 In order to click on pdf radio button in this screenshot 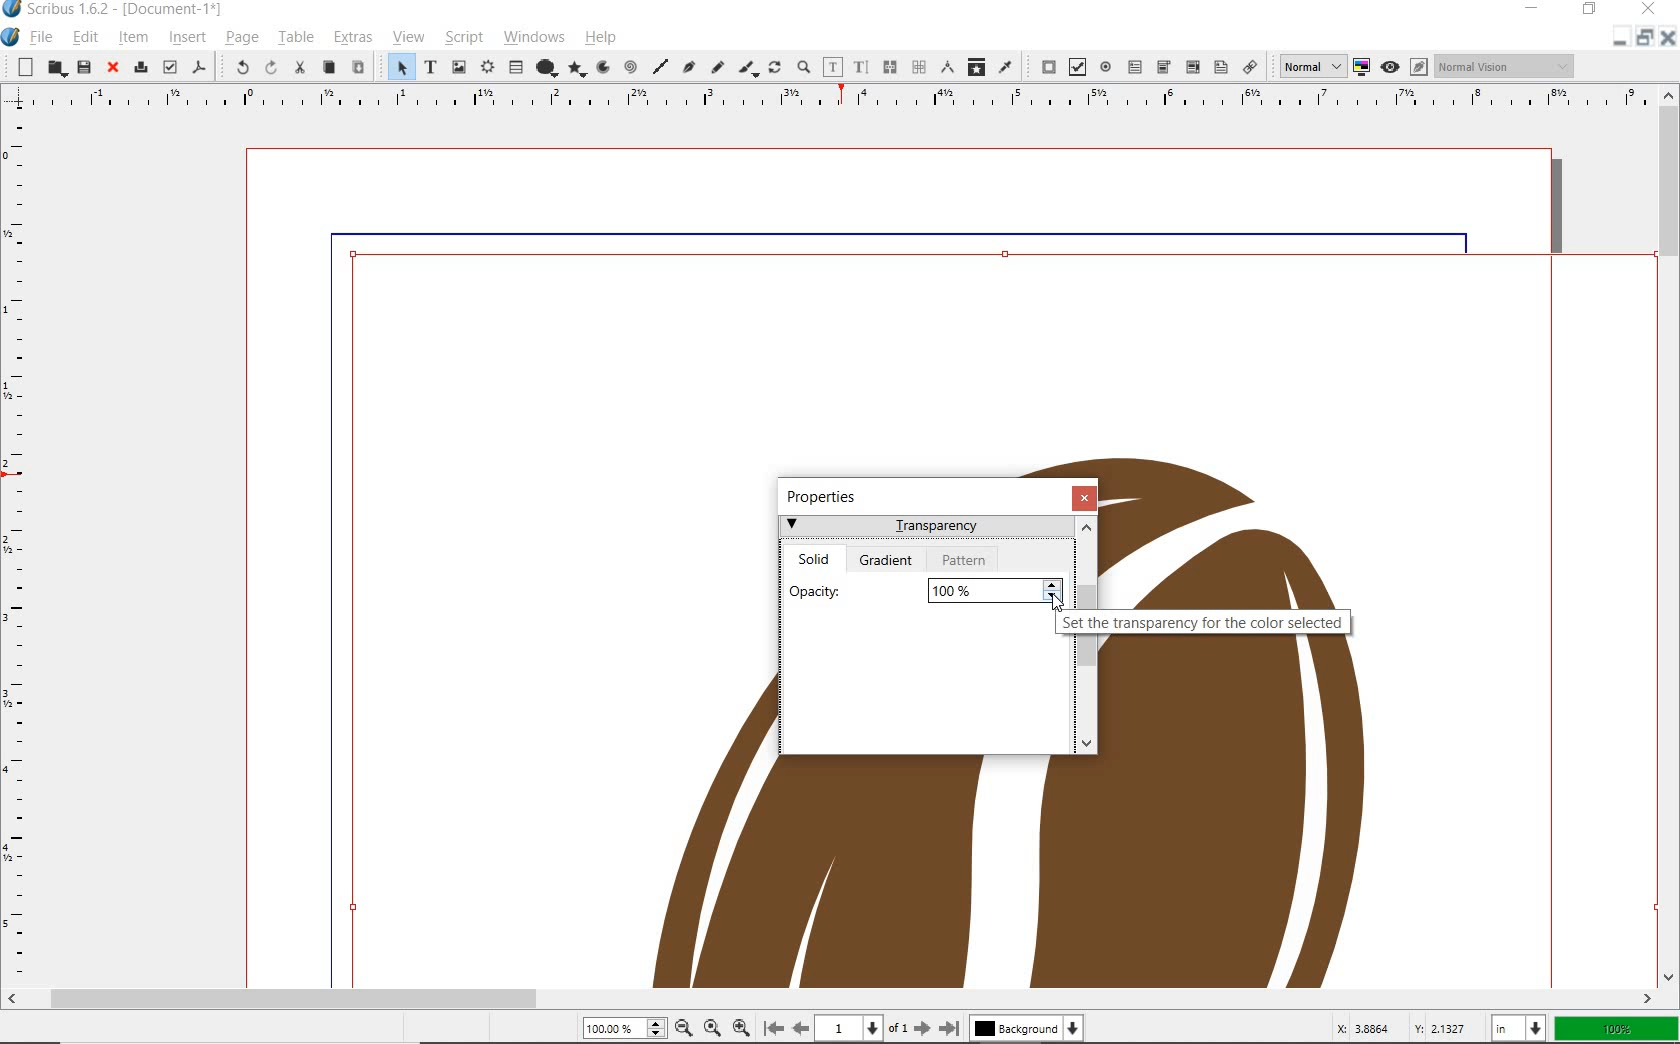, I will do `click(1106, 66)`.